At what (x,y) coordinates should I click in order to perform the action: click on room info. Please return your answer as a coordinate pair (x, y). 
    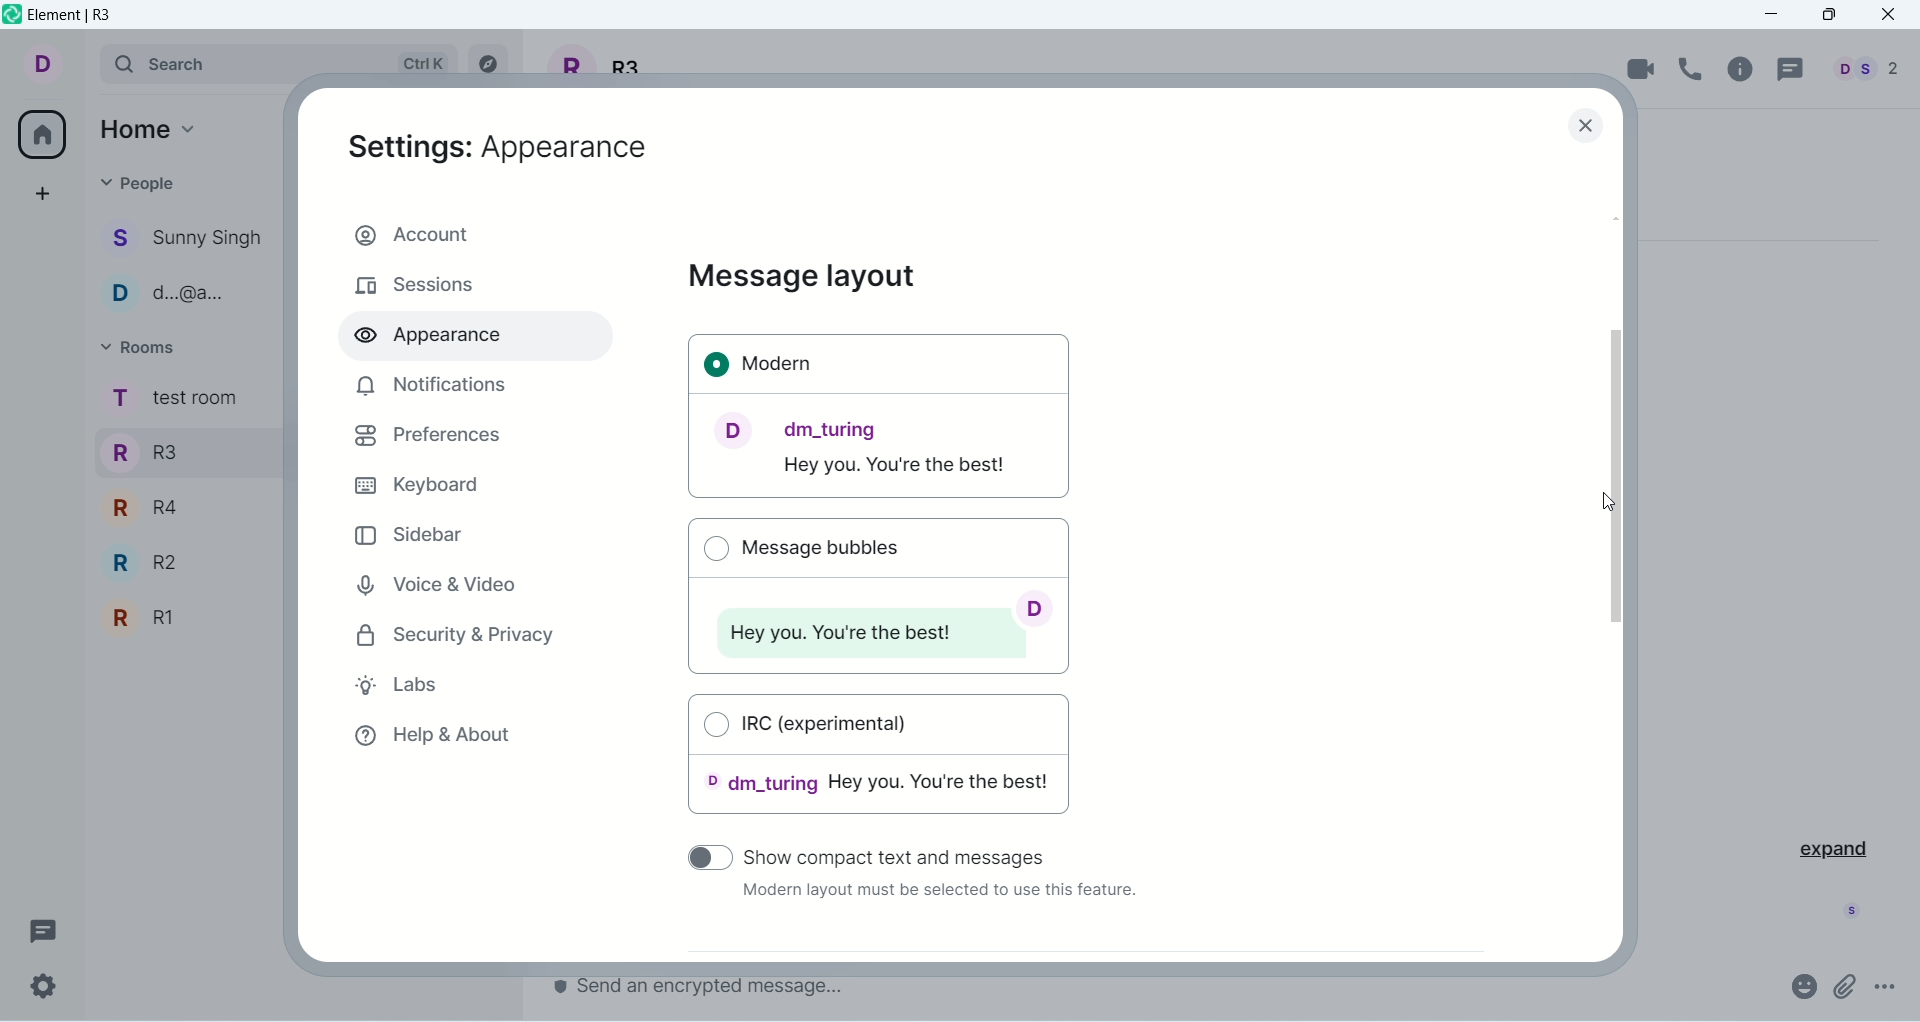
    Looking at the image, I should click on (1743, 69).